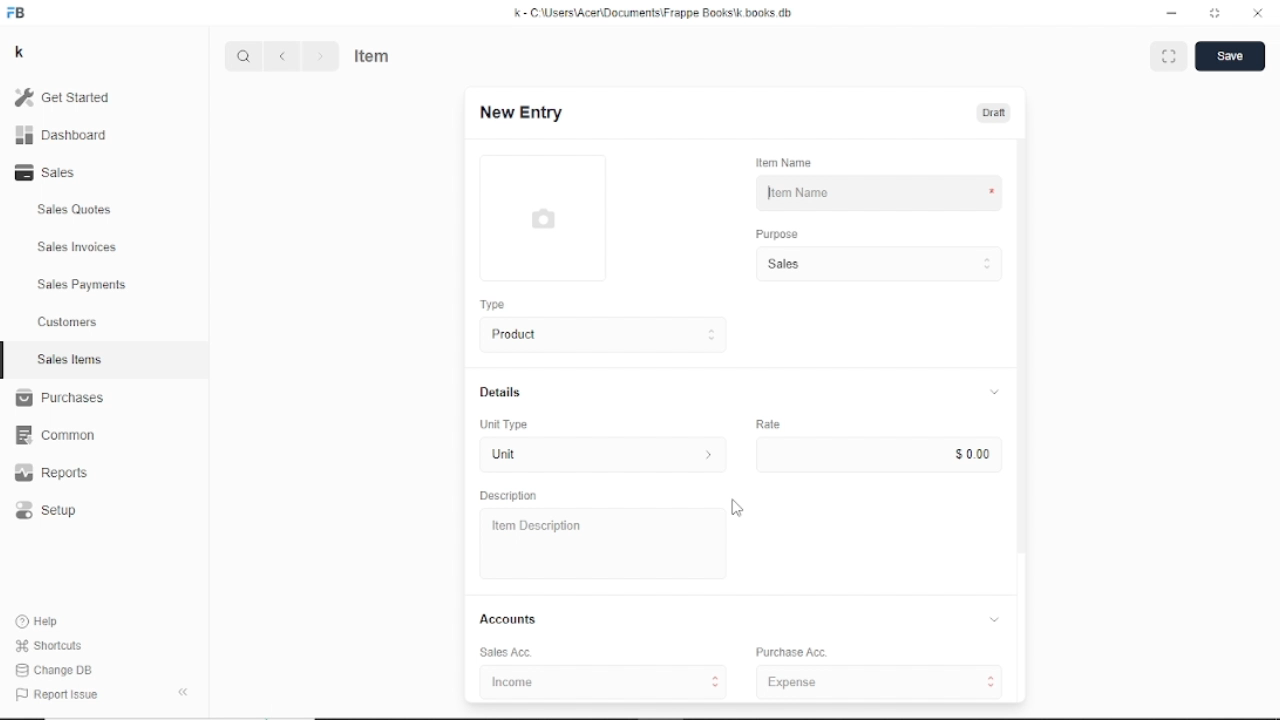 This screenshot has width=1280, height=720. Describe the element at coordinates (69, 321) in the screenshot. I see `Customers` at that location.